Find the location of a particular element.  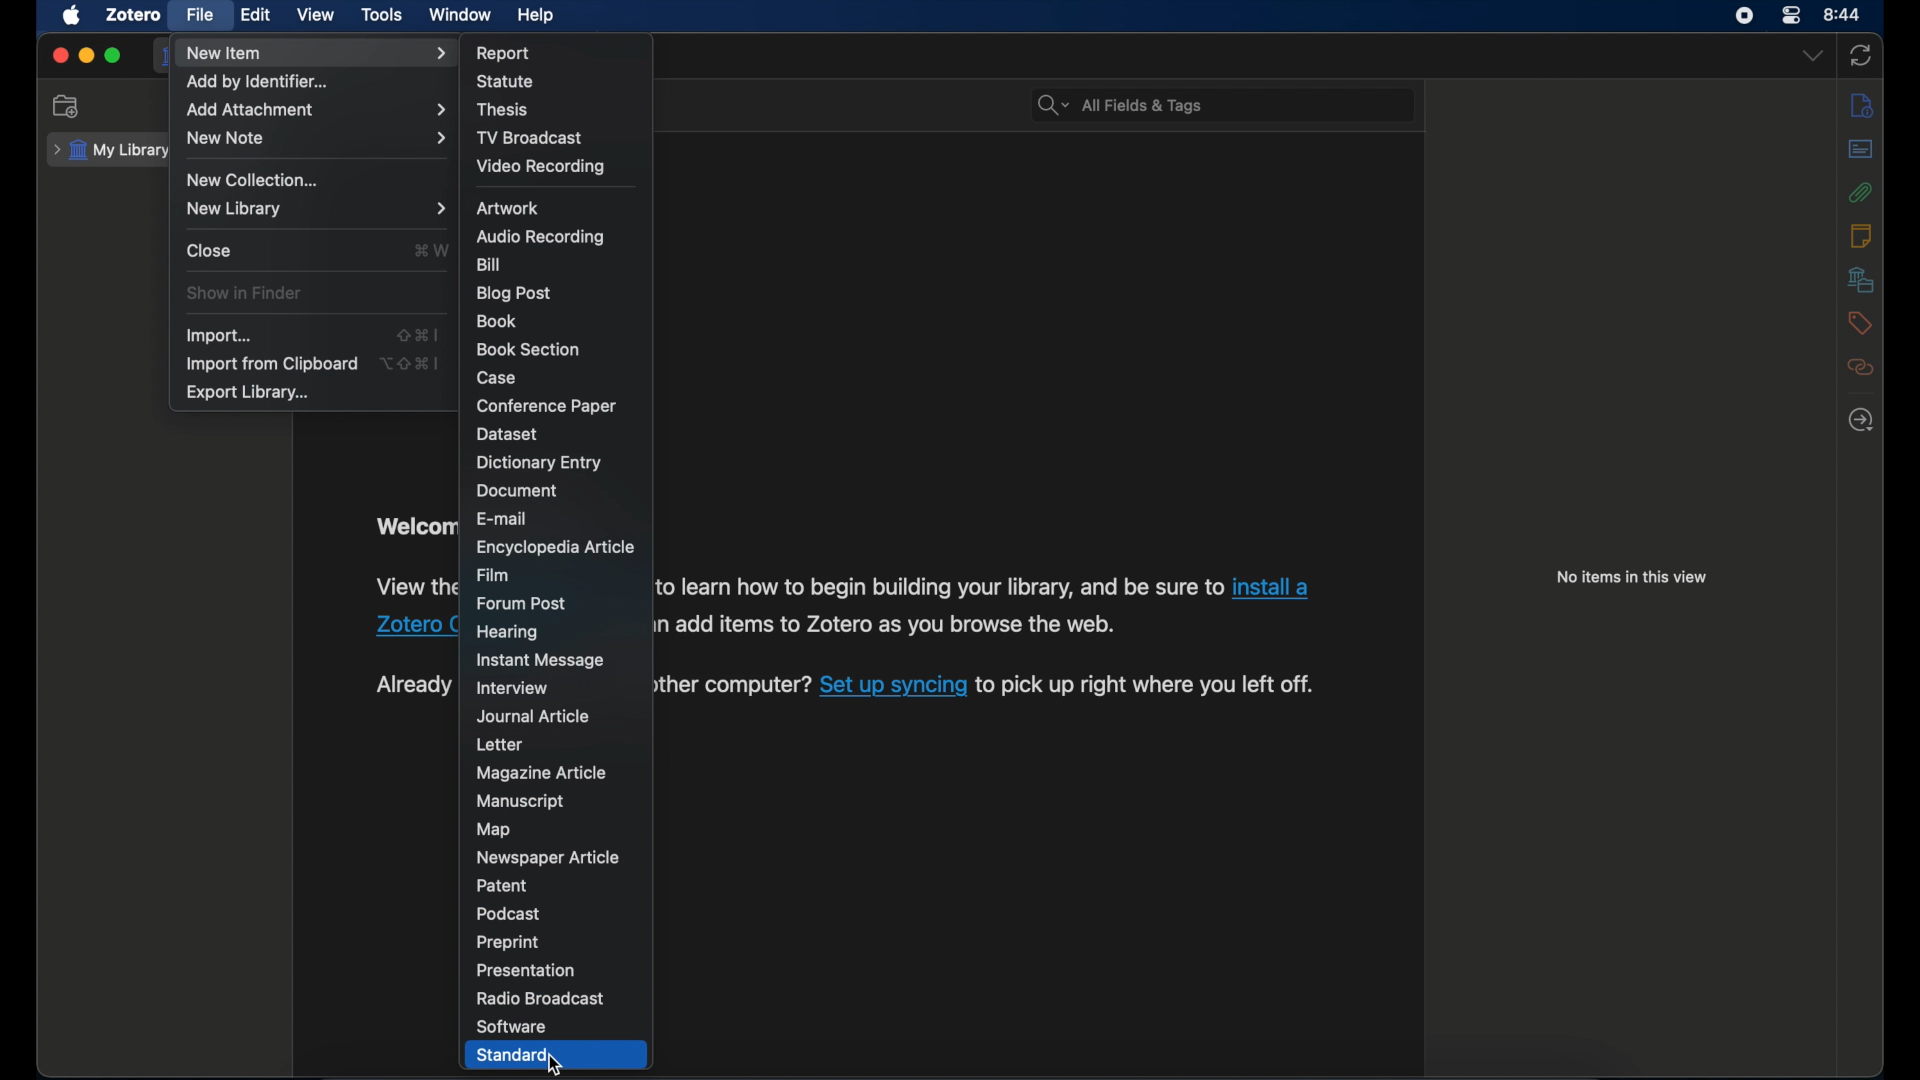

artwork is located at coordinates (505, 208).